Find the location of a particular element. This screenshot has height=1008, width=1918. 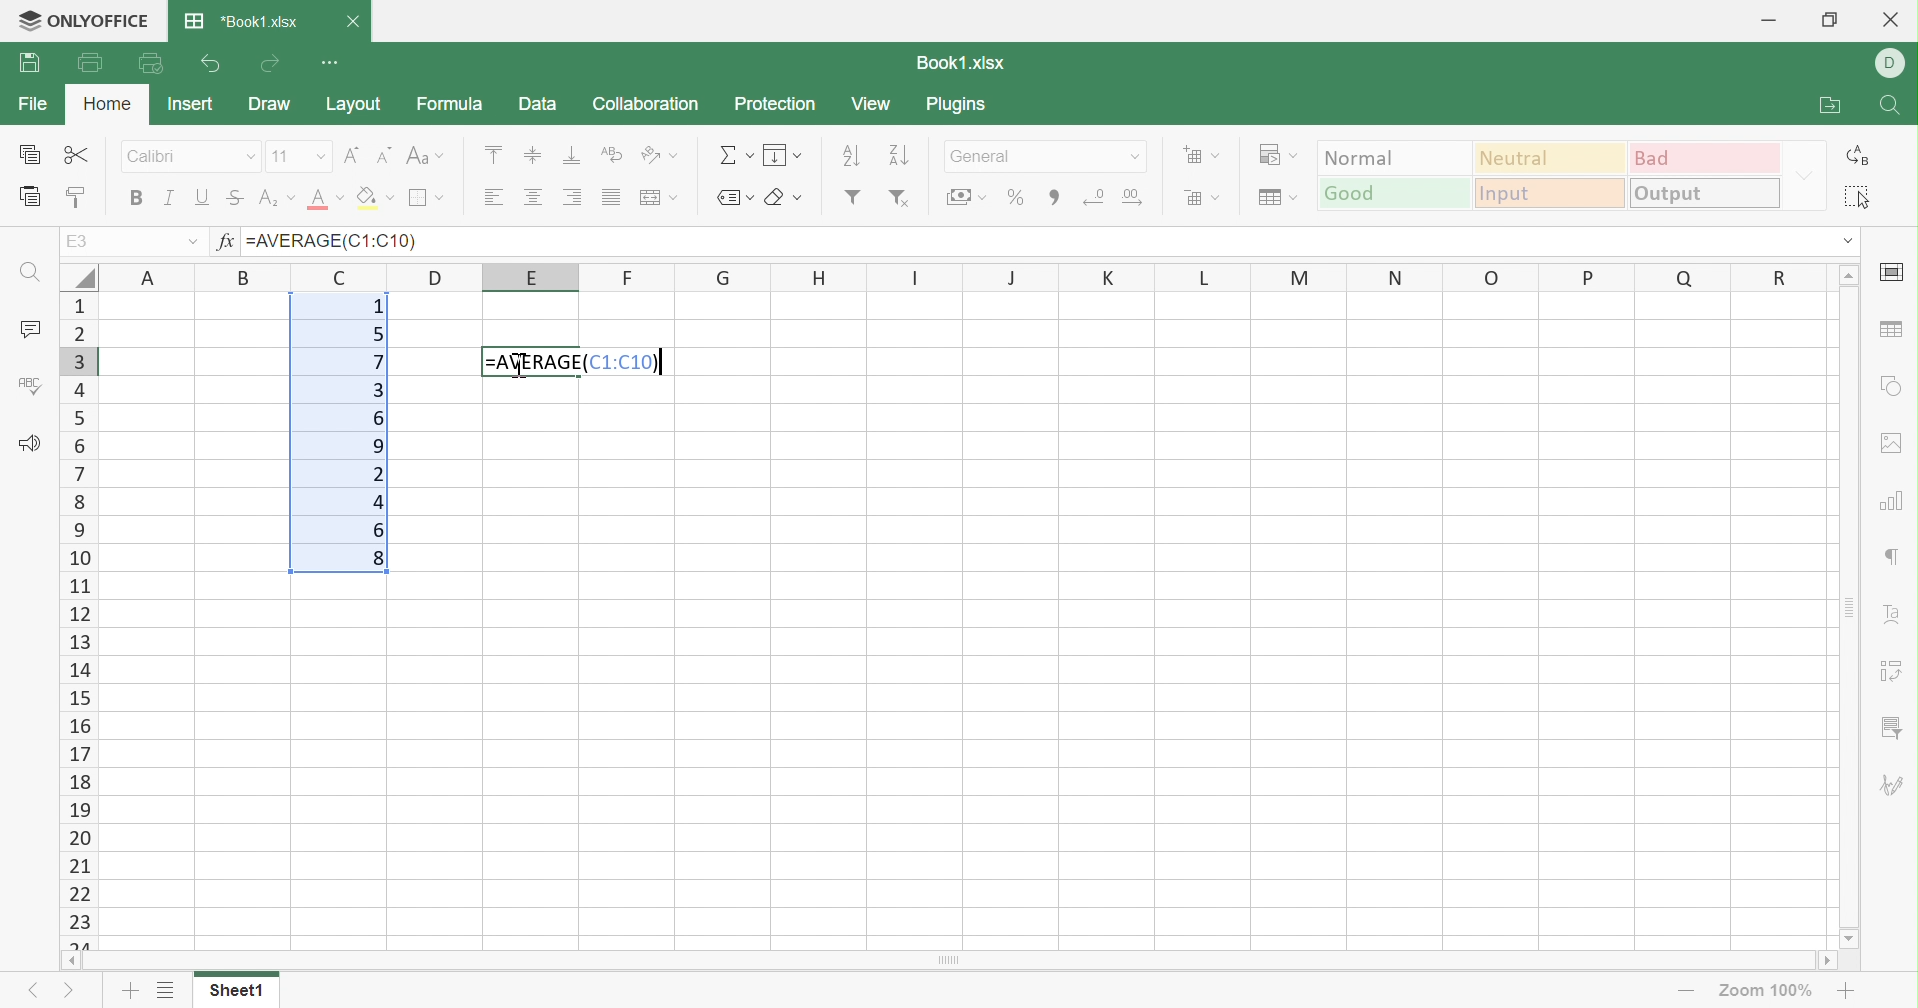

Drop Down is located at coordinates (1135, 156).